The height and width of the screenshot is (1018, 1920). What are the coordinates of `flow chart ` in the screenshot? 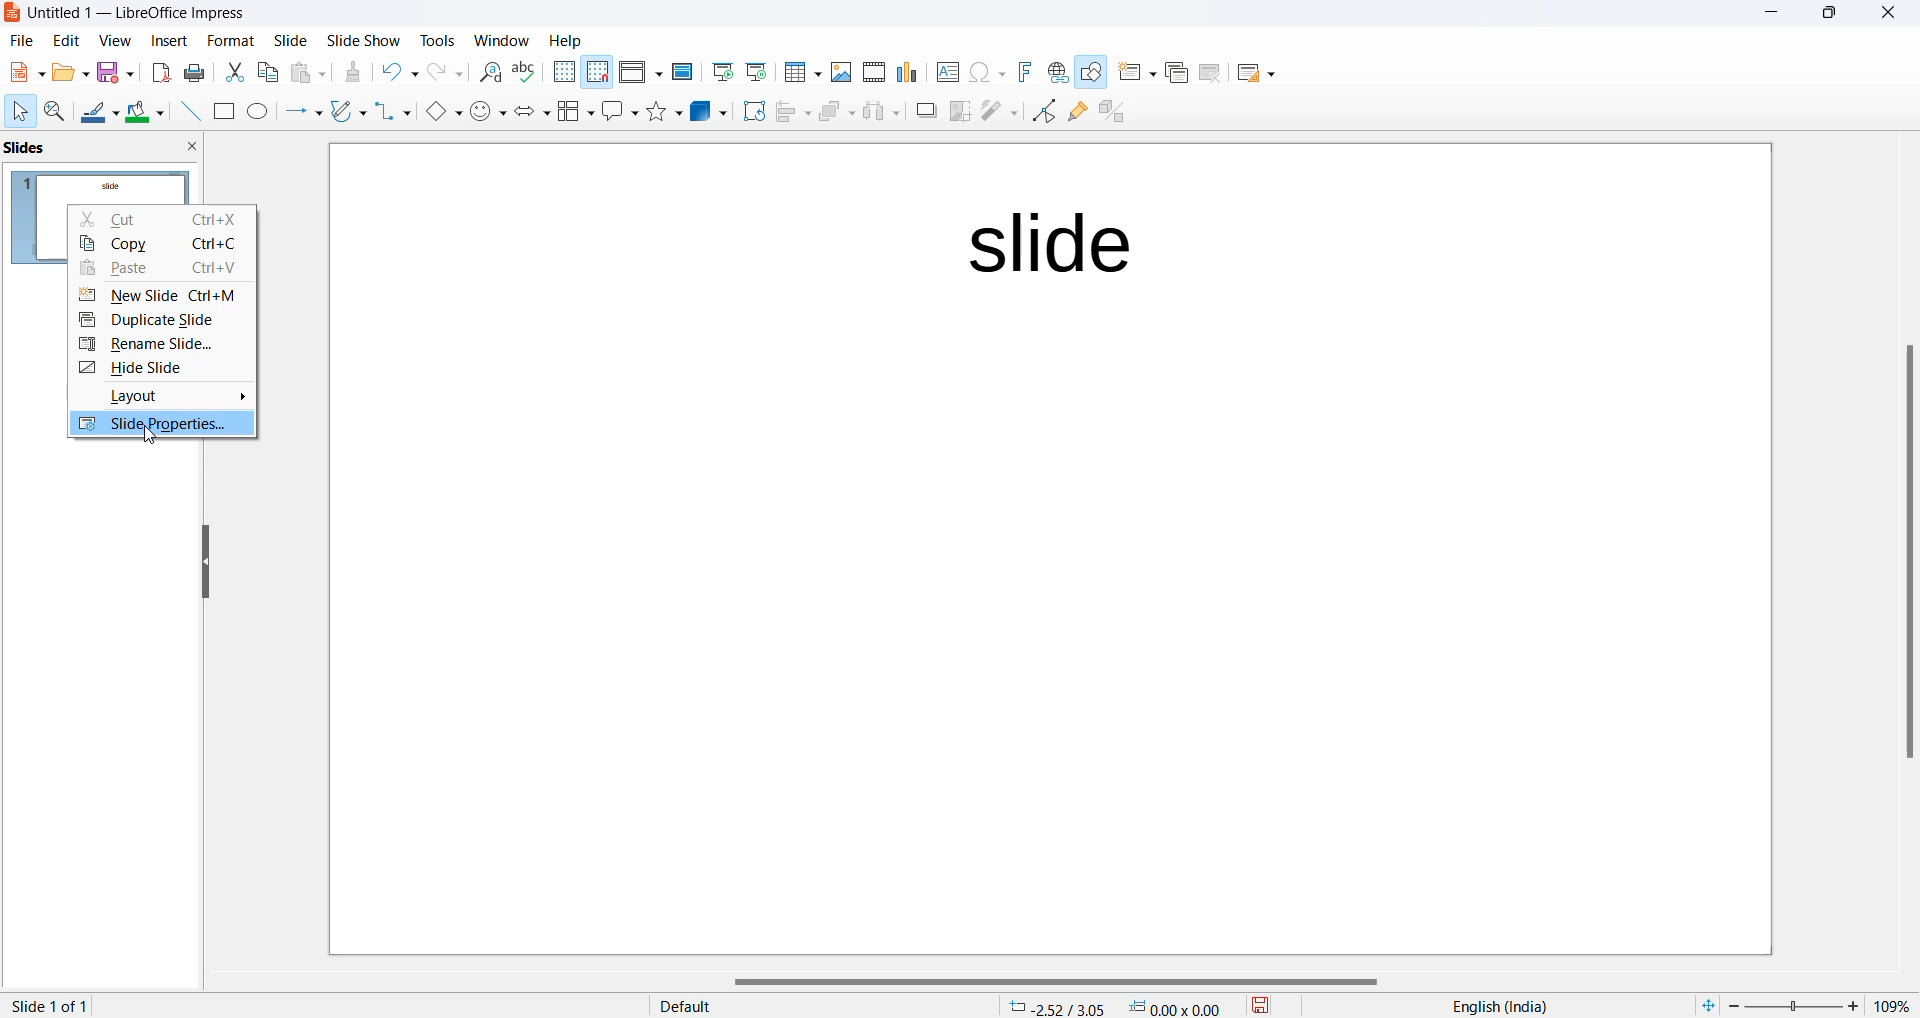 It's located at (577, 111).